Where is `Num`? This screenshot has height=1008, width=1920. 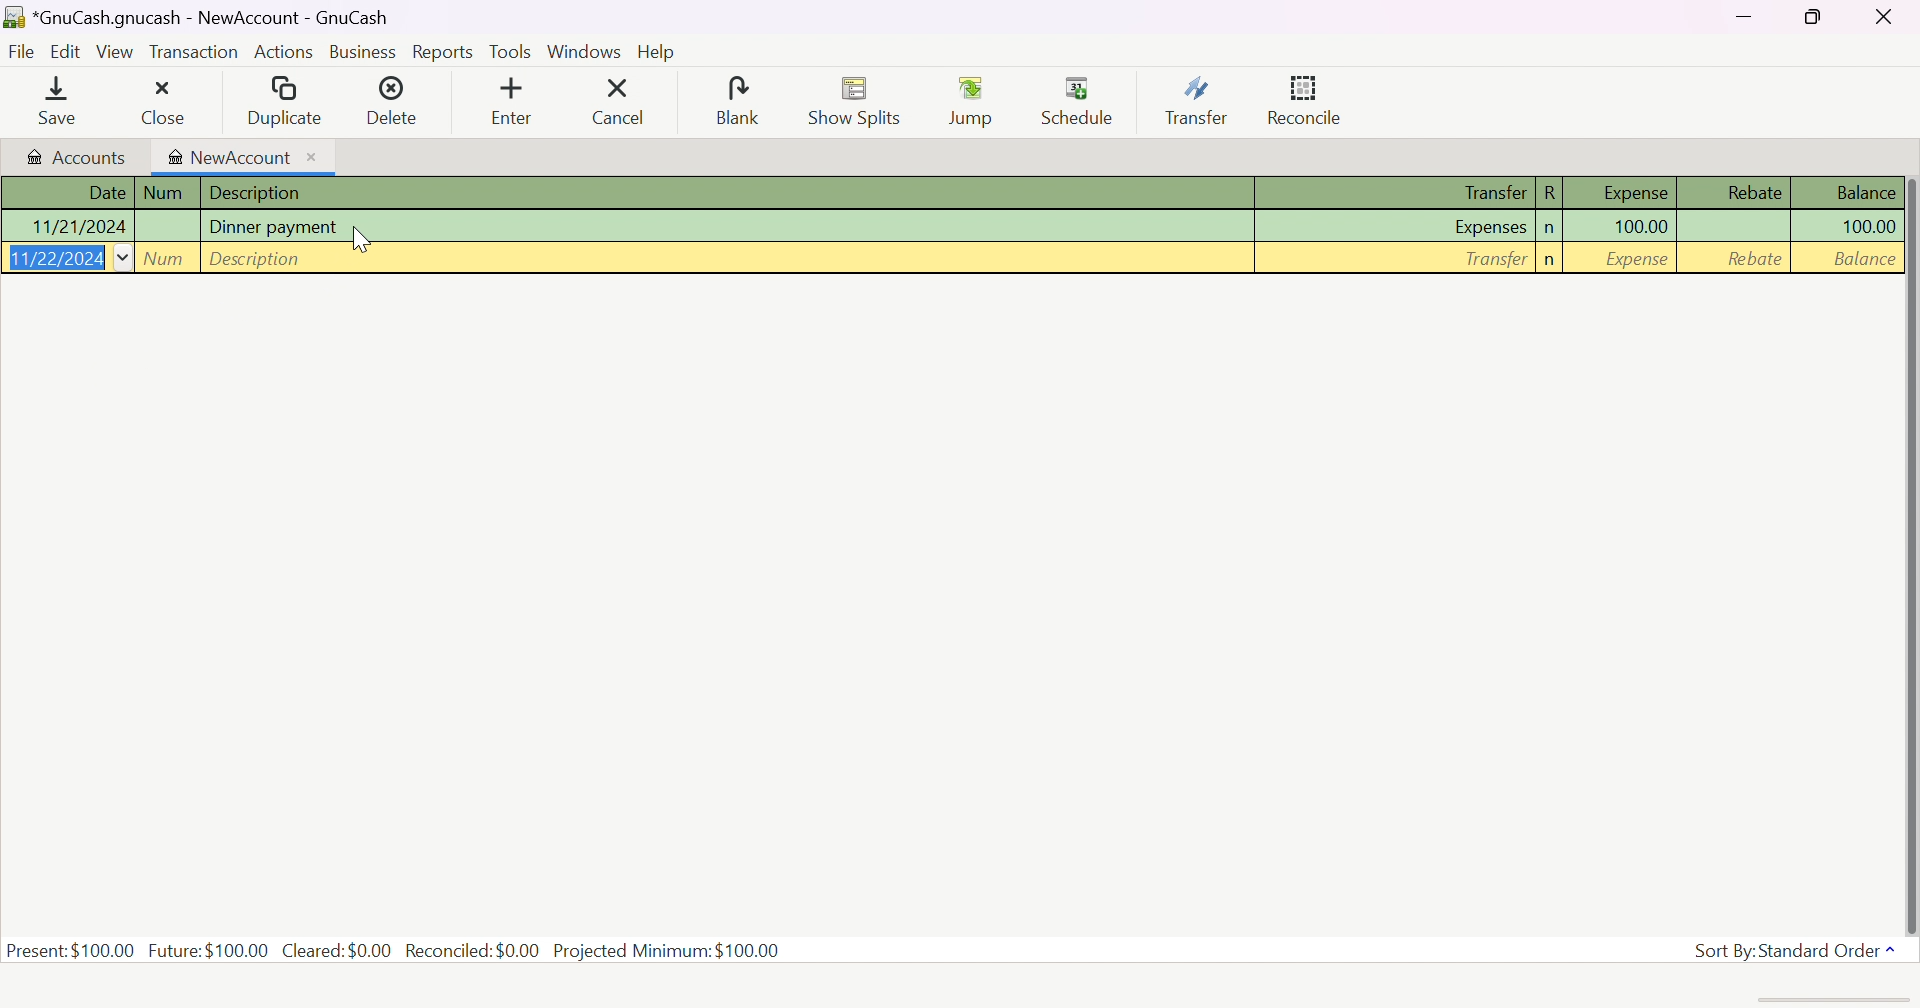
Num is located at coordinates (164, 192).